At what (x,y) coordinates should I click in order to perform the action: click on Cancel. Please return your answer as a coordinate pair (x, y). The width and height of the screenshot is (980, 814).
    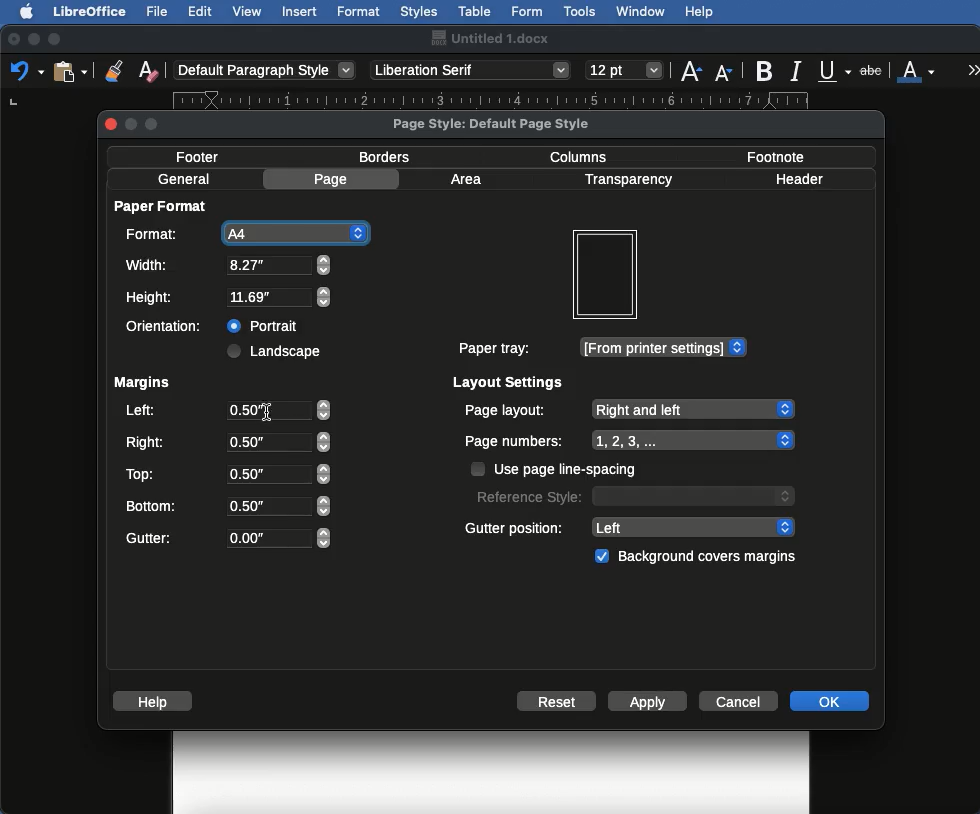
    Looking at the image, I should click on (741, 700).